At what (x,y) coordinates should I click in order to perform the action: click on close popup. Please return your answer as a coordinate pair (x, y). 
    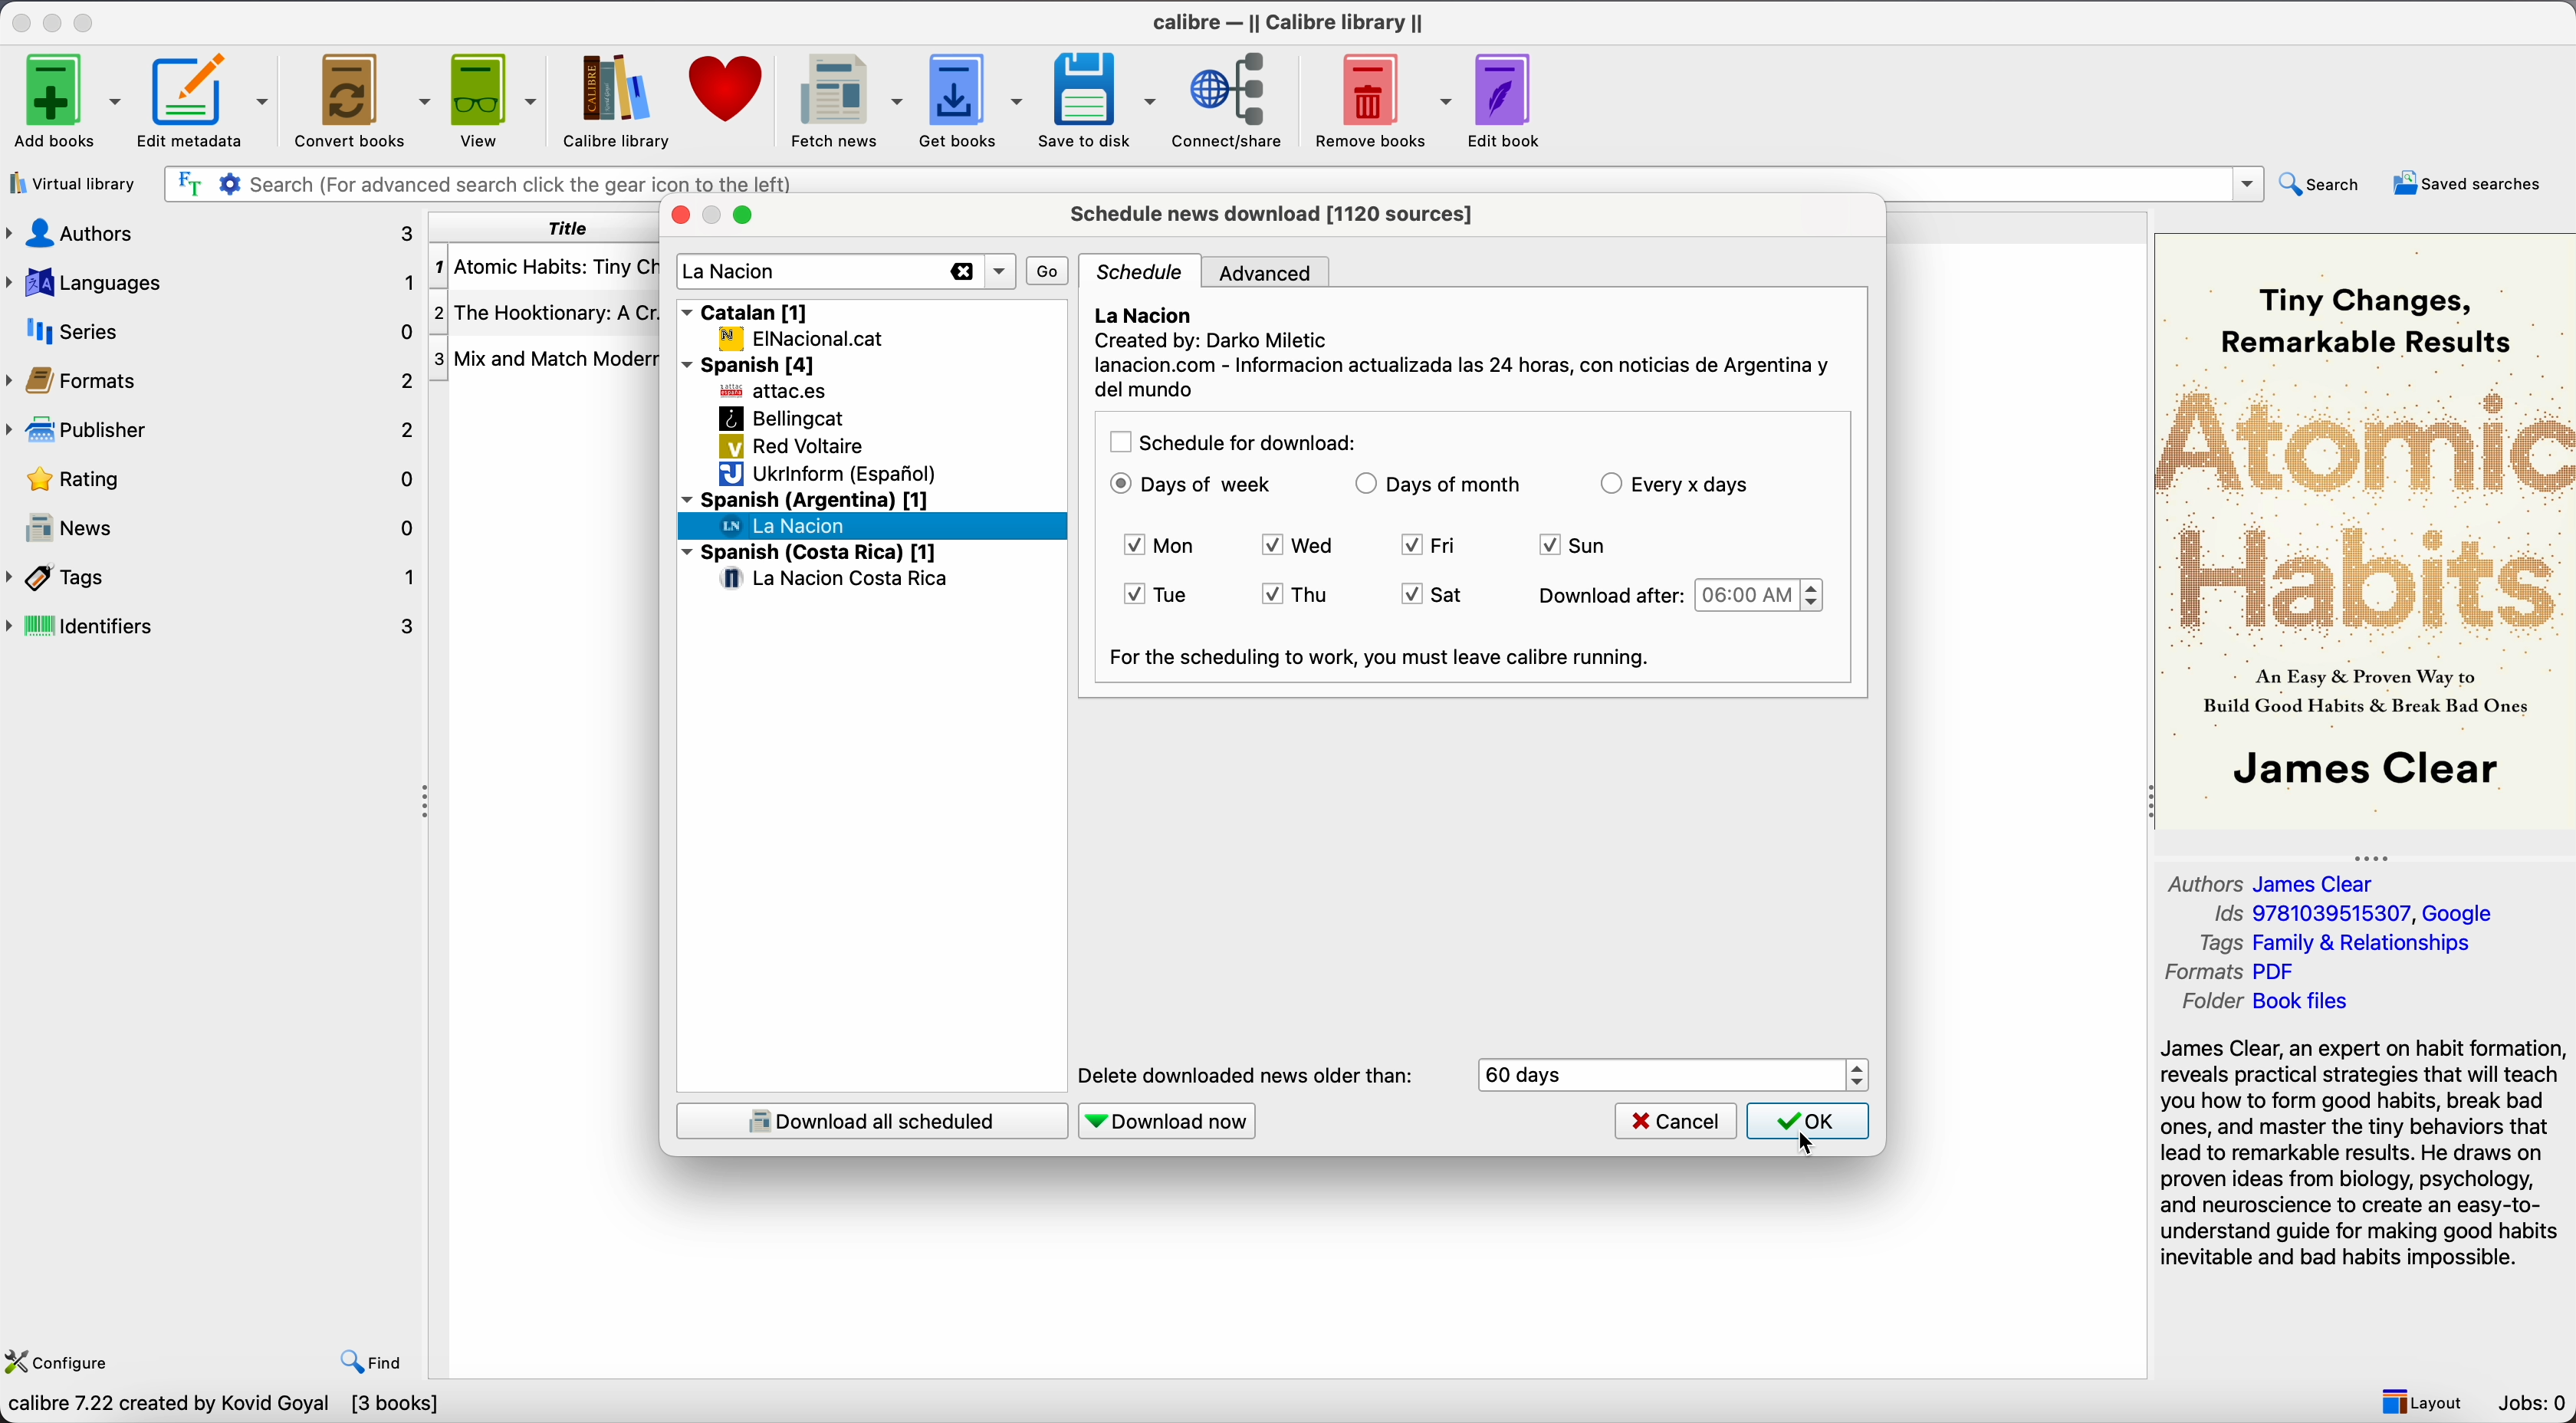
    Looking at the image, I should click on (678, 216).